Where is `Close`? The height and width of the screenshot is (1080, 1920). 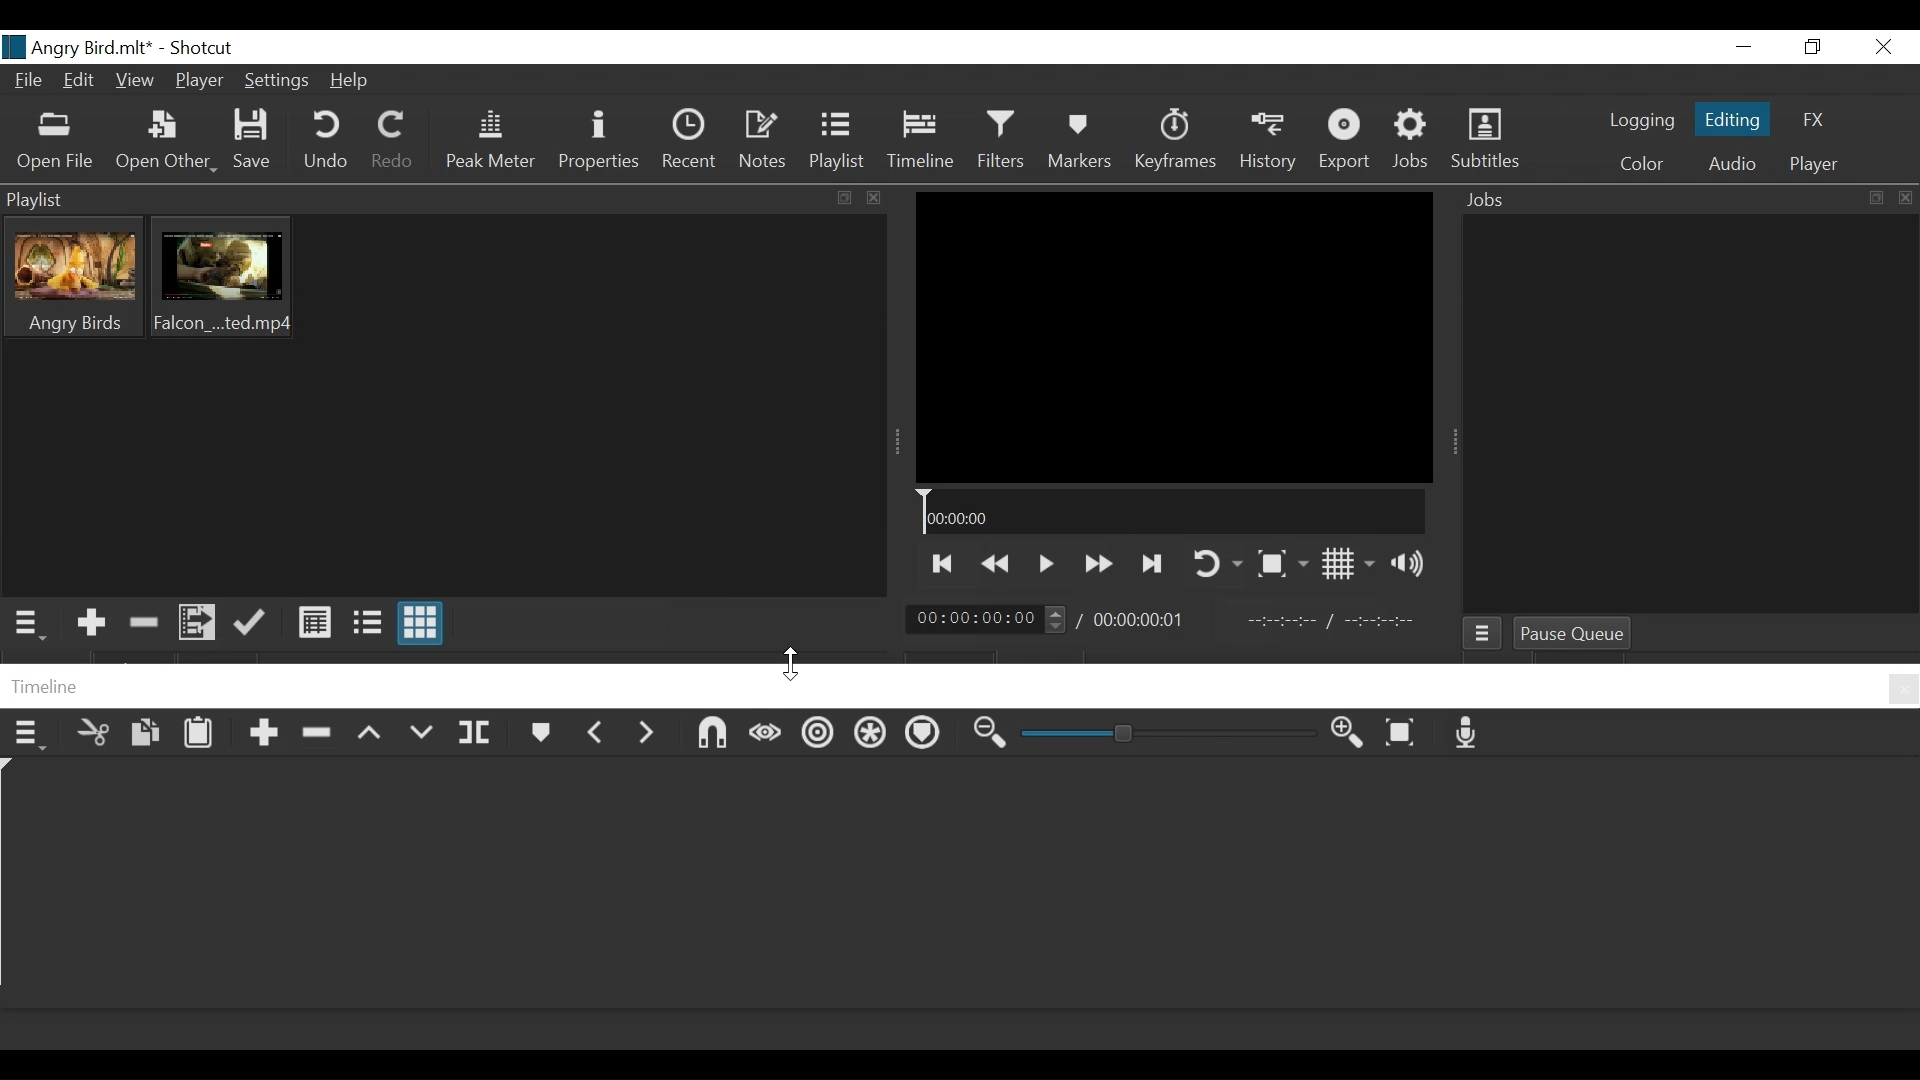
Close is located at coordinates (1882, 46).